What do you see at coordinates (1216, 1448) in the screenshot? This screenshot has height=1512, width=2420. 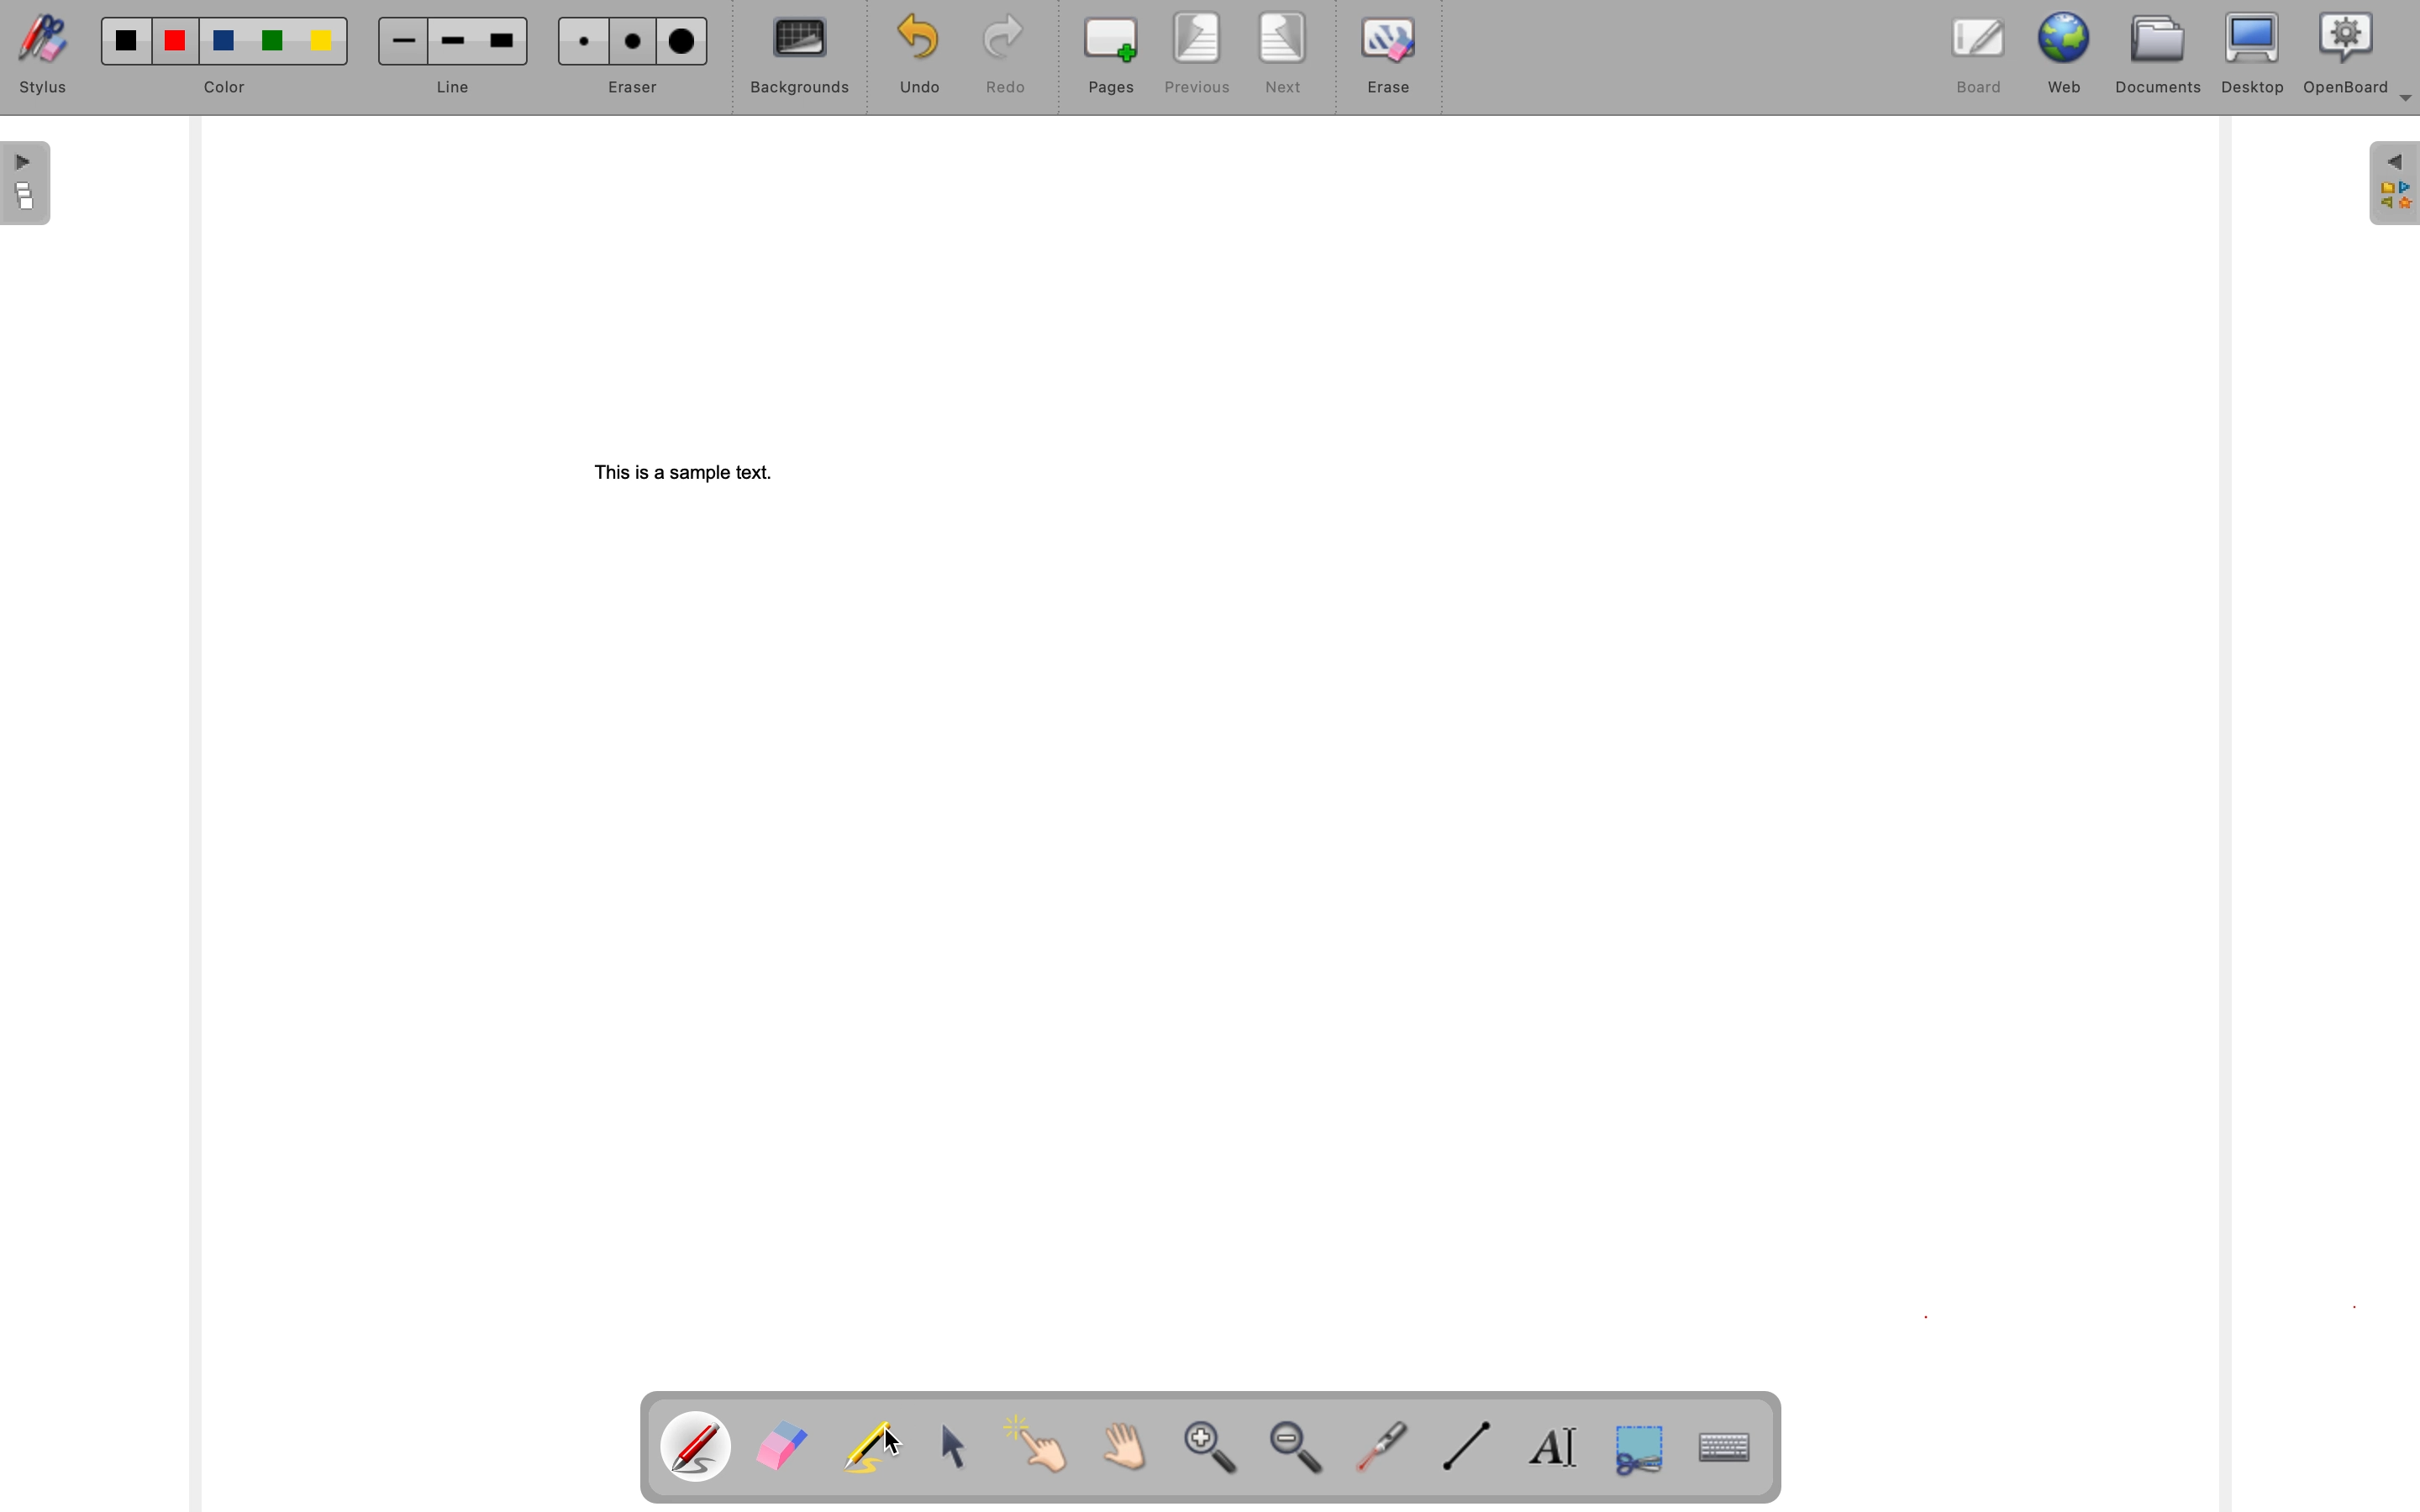 I see `zoom in` at bounding box center [1216, 1448].